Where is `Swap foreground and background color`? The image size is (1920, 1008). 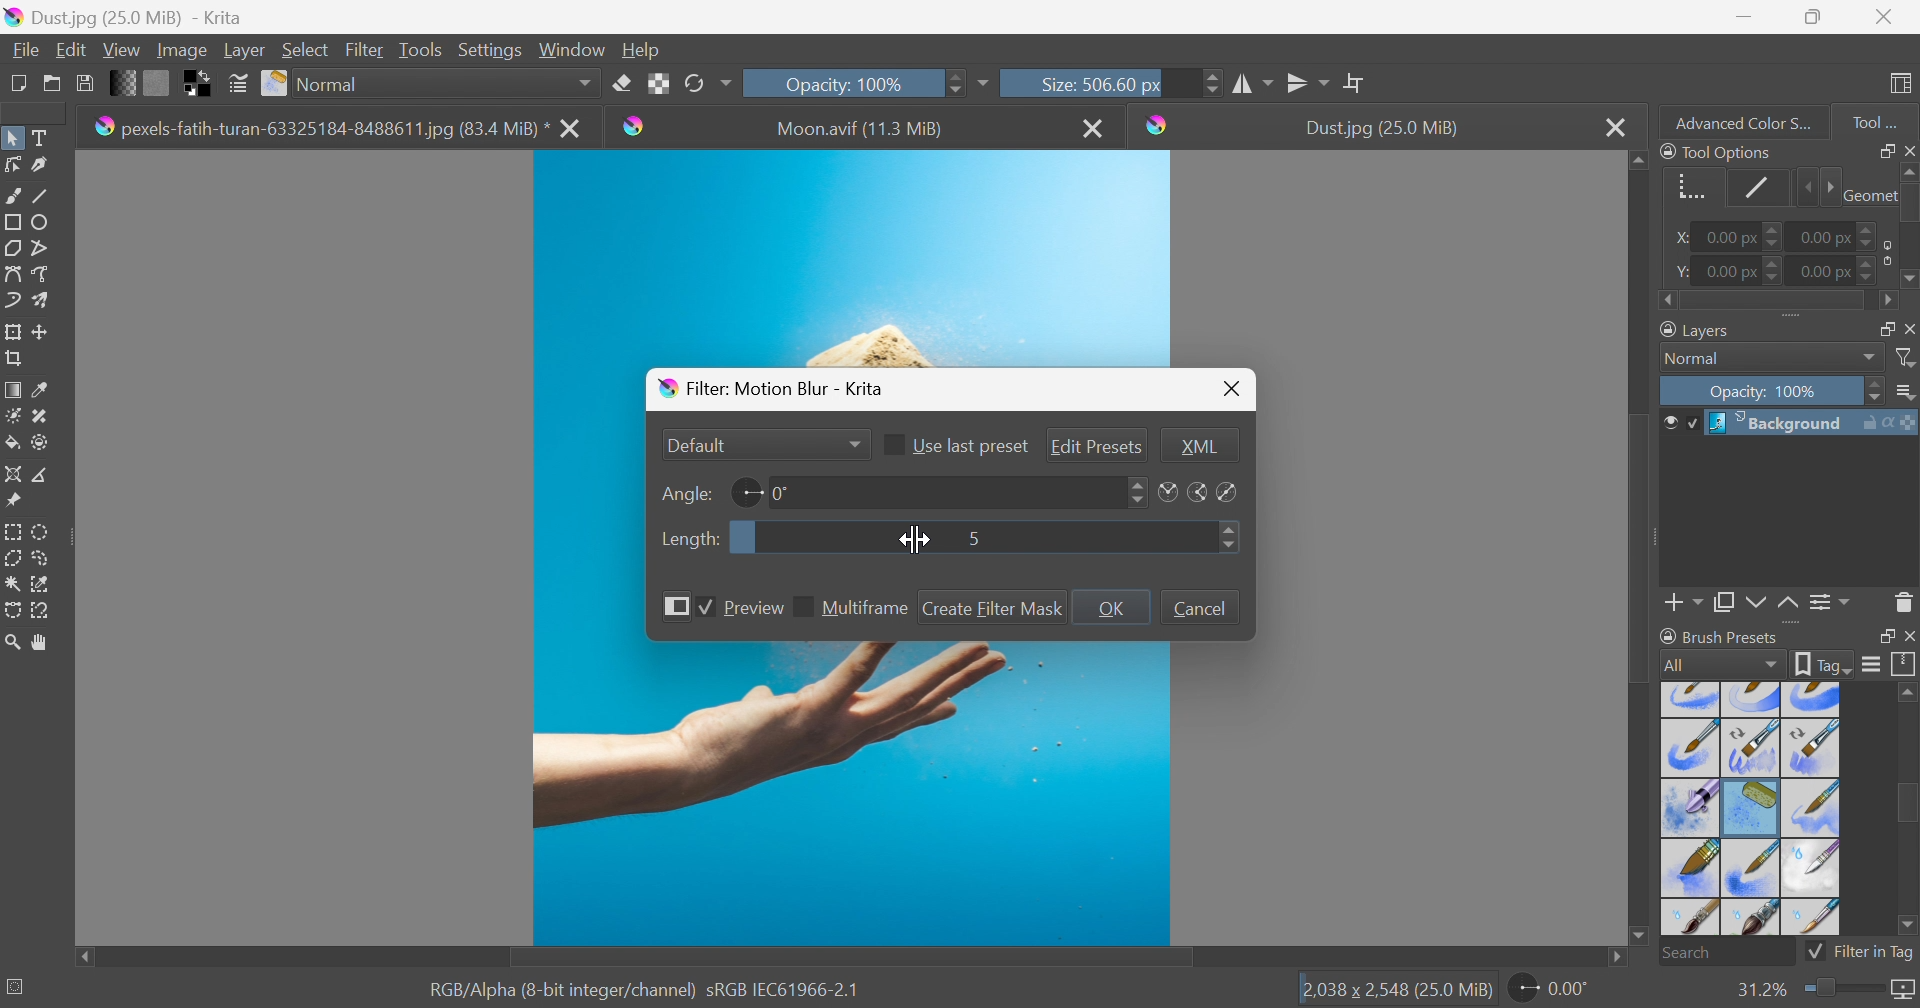 Swap foreground and background color is located at coordinates (201, 84).